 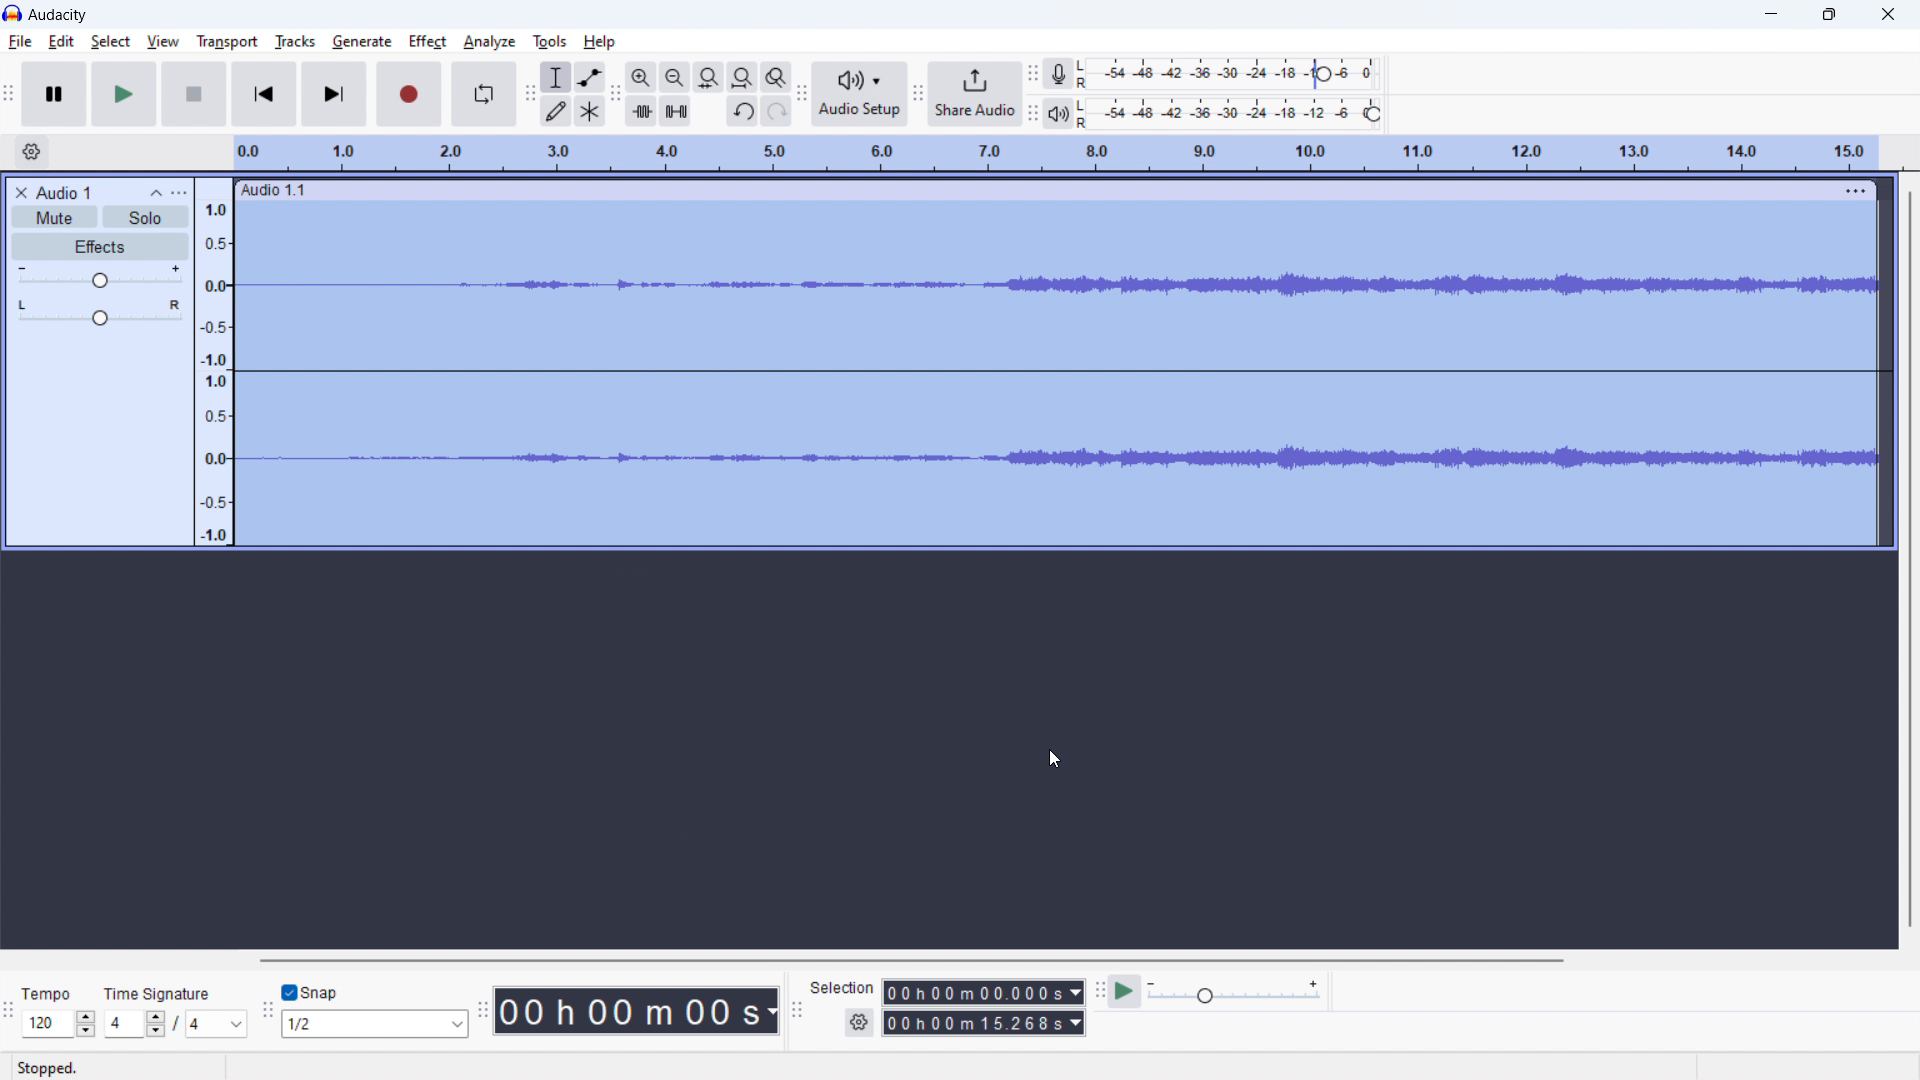 What do you see at coordinates (742, 111) in the screenshot?
I see `undo` at bounding box center [742, 111].